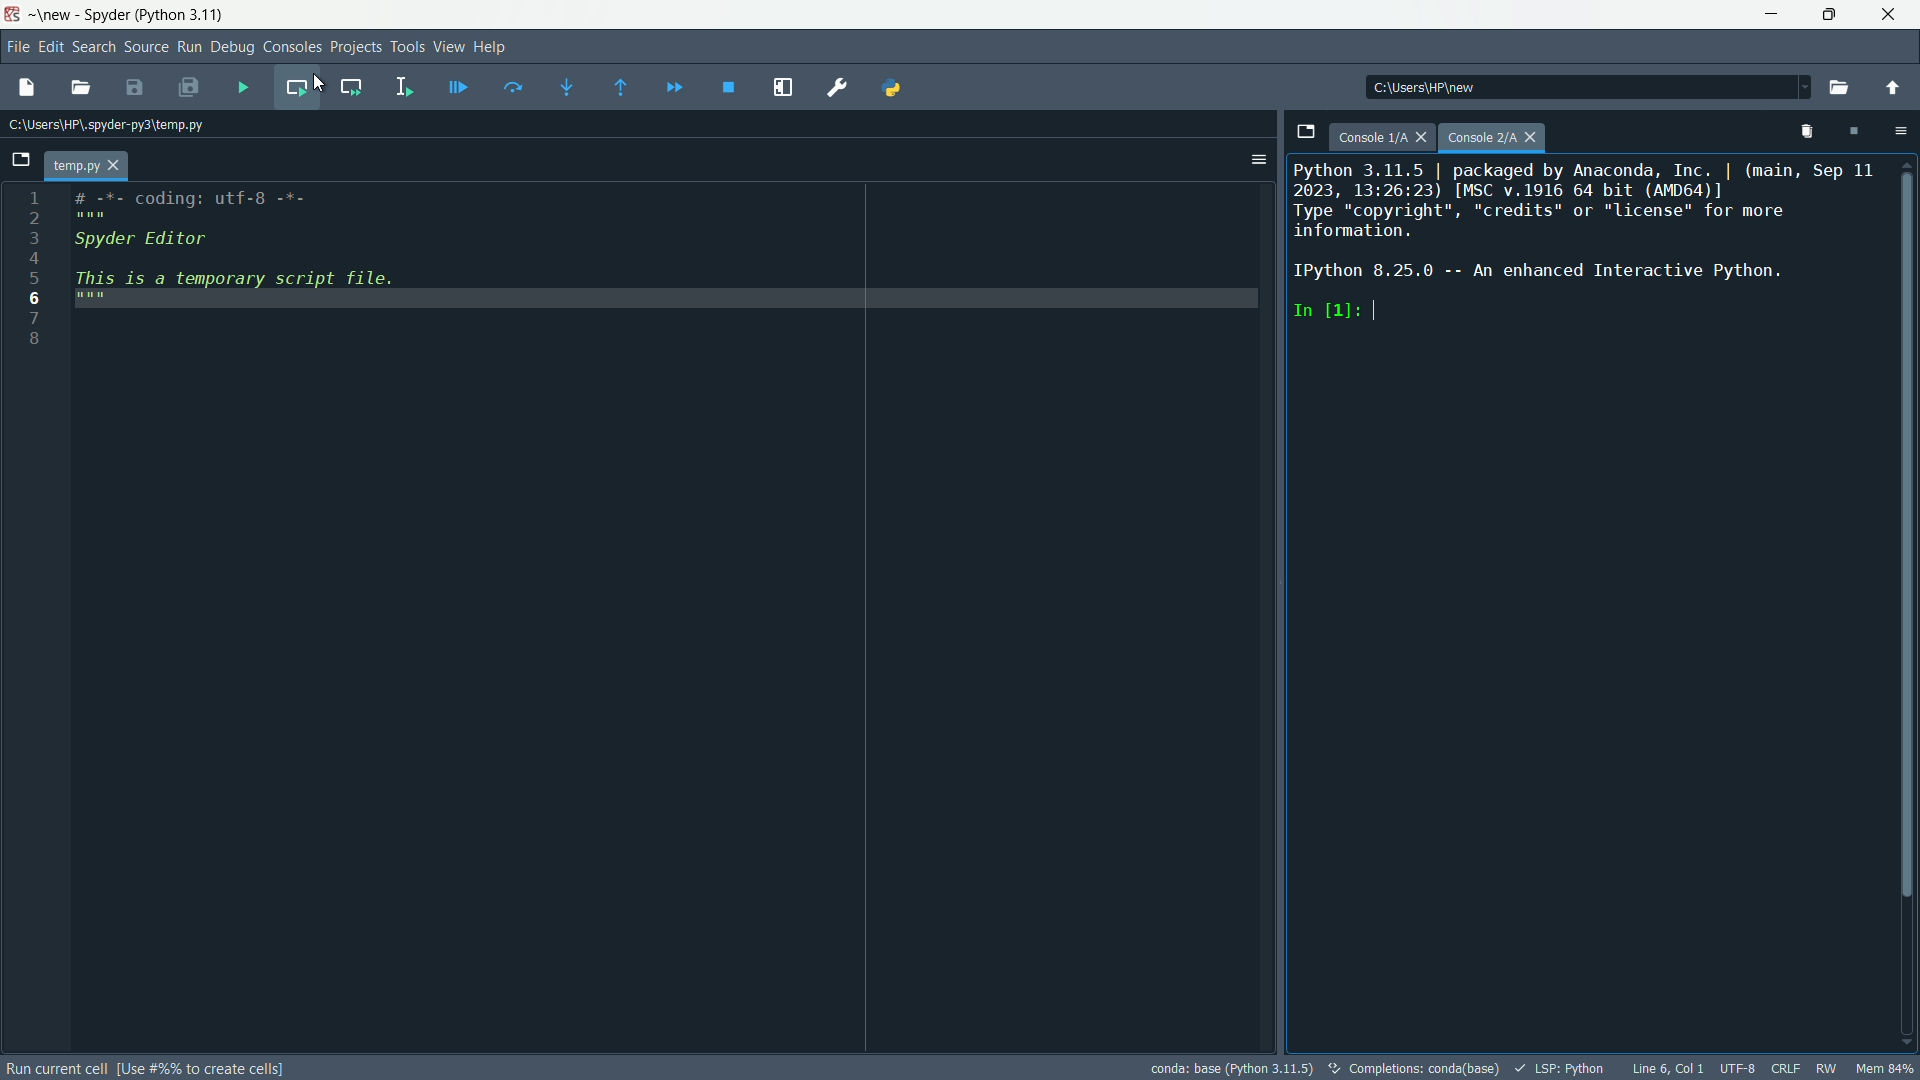 This screenshot has height=1080, width=1920. Describe the element at coordinates (449, 47) in the screenshot. I see `view menu` at that location.